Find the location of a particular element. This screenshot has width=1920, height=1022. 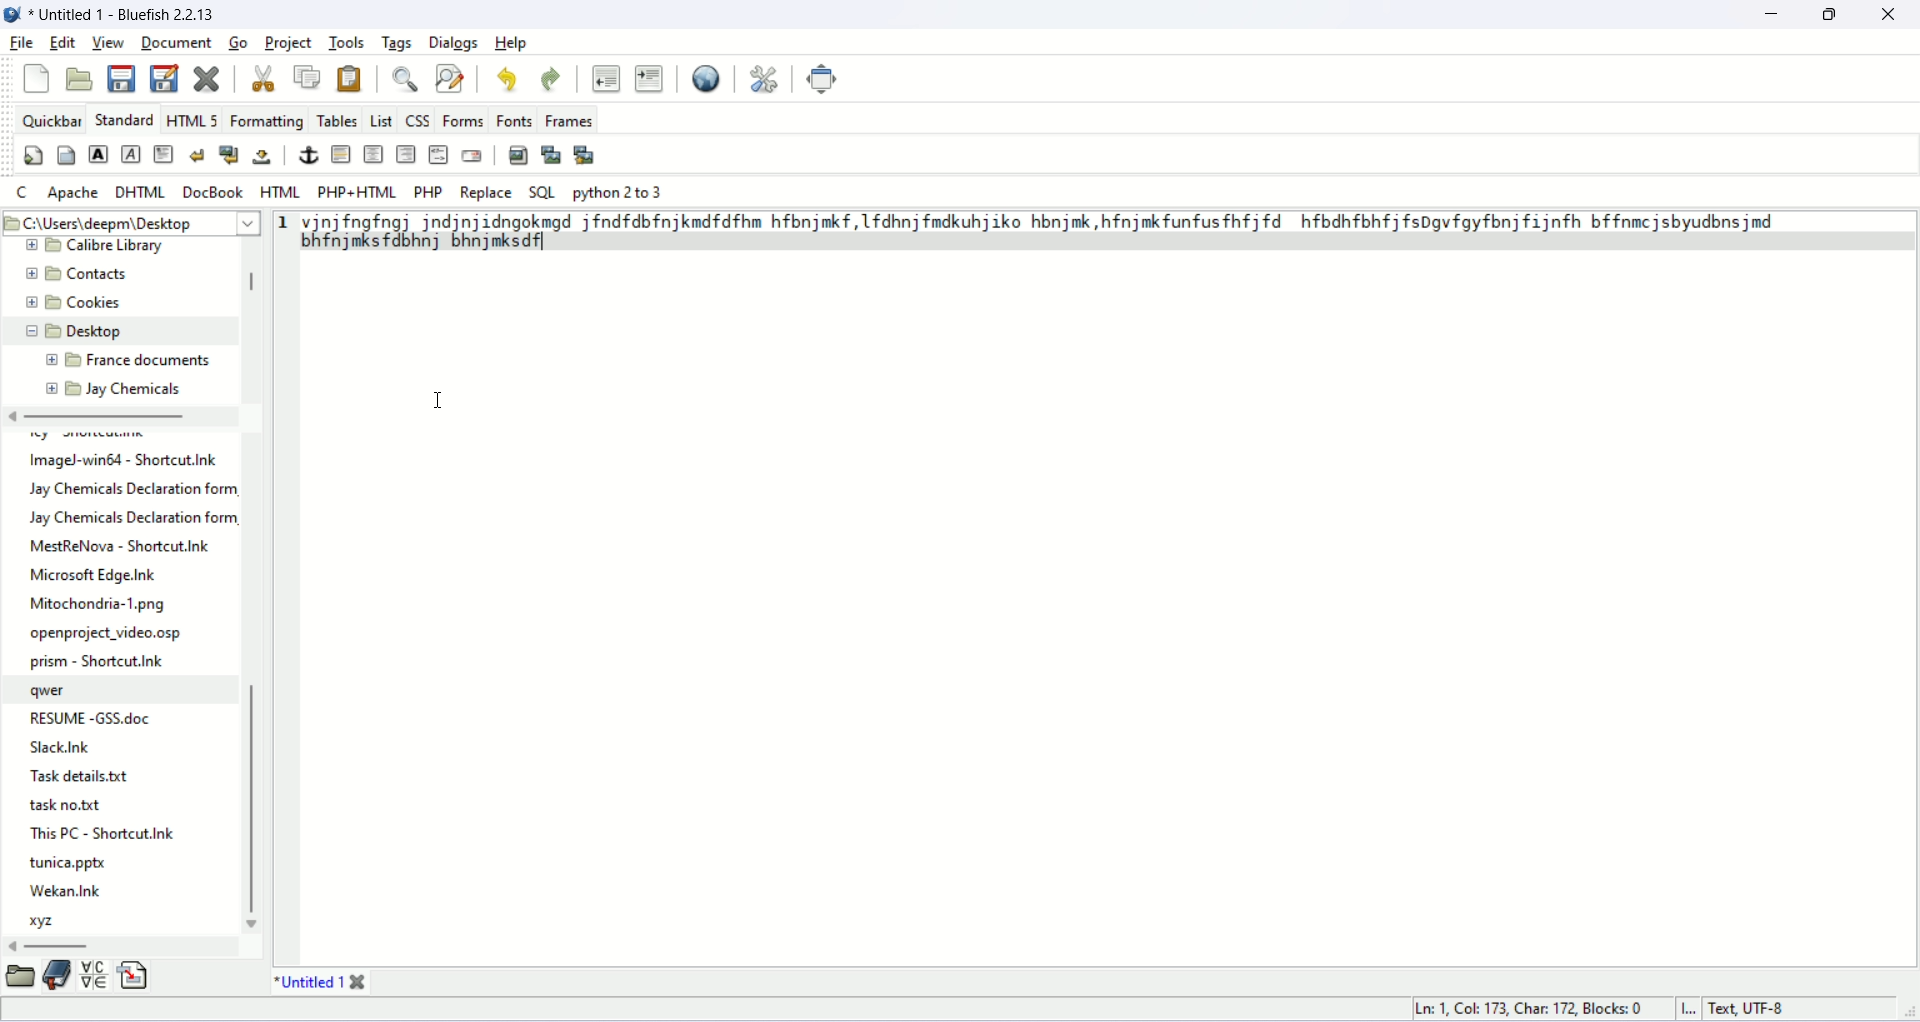

Contacts is located at coordinates (95, 274).